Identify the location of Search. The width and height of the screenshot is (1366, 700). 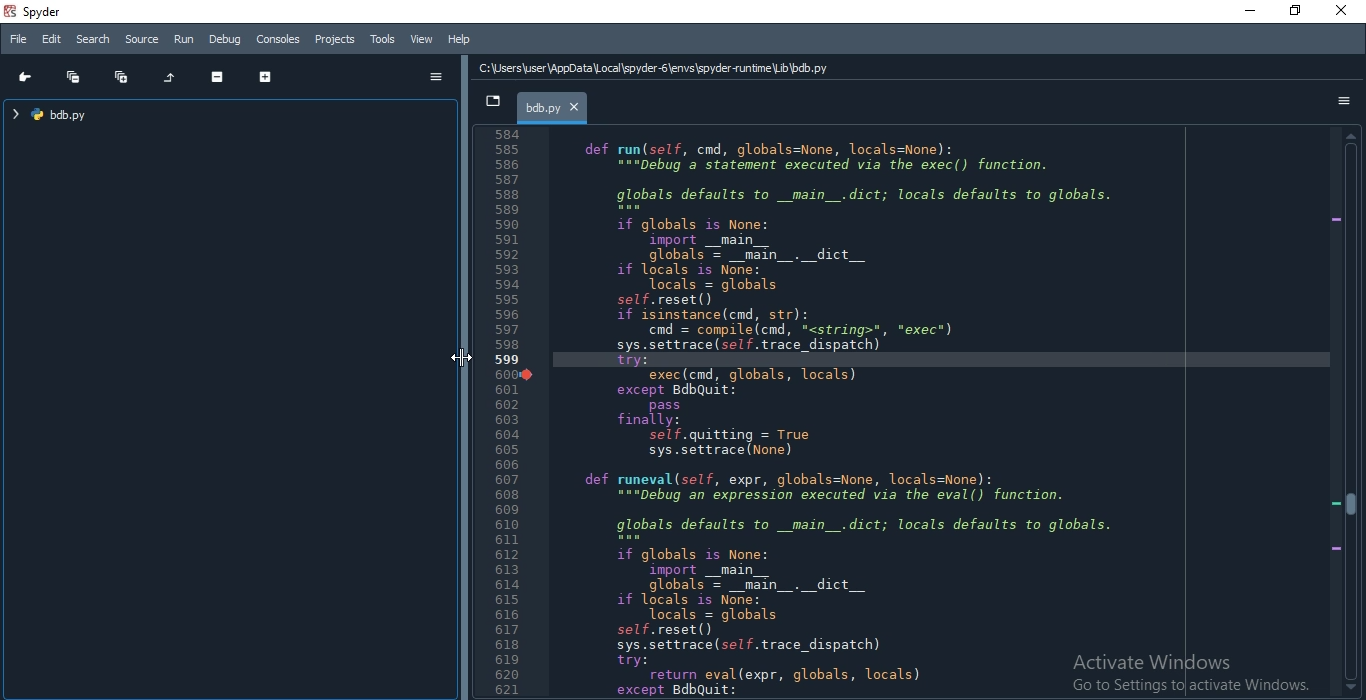
(94, 39).